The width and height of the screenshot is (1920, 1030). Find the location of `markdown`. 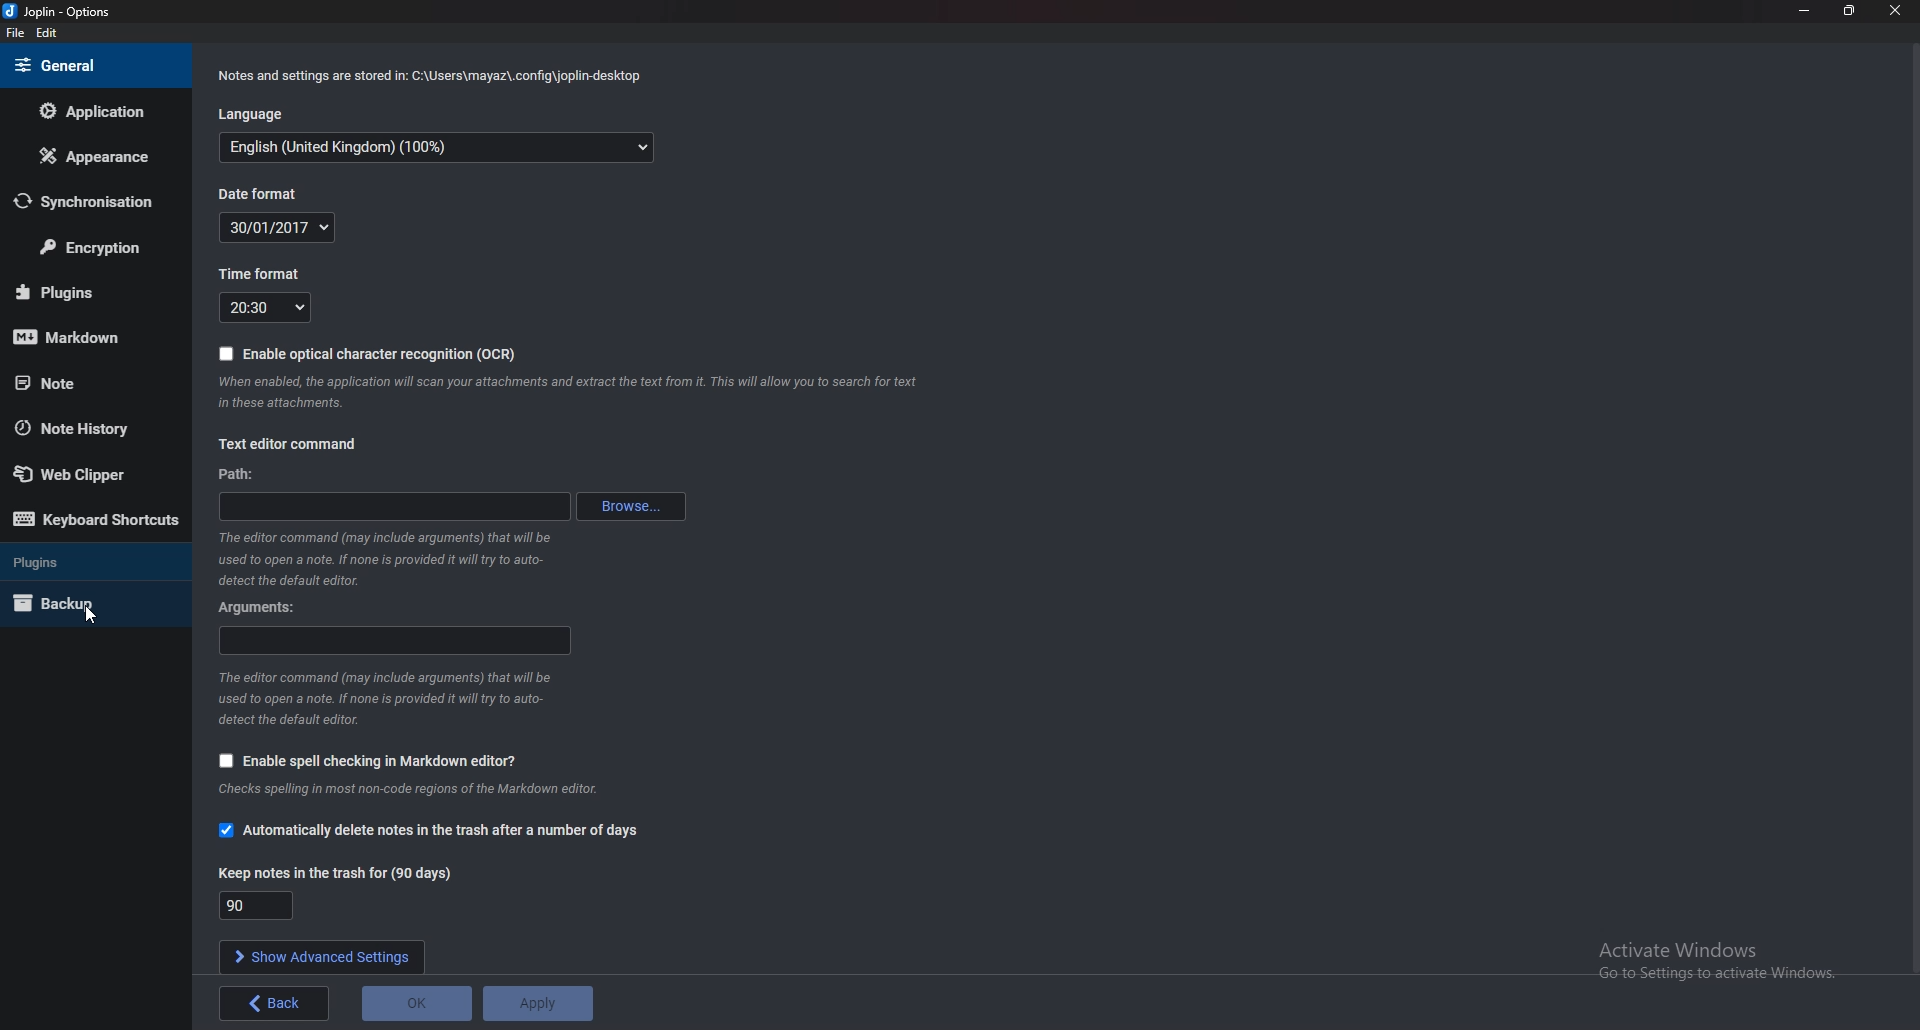

markdown is located at coordinates (88, 335).